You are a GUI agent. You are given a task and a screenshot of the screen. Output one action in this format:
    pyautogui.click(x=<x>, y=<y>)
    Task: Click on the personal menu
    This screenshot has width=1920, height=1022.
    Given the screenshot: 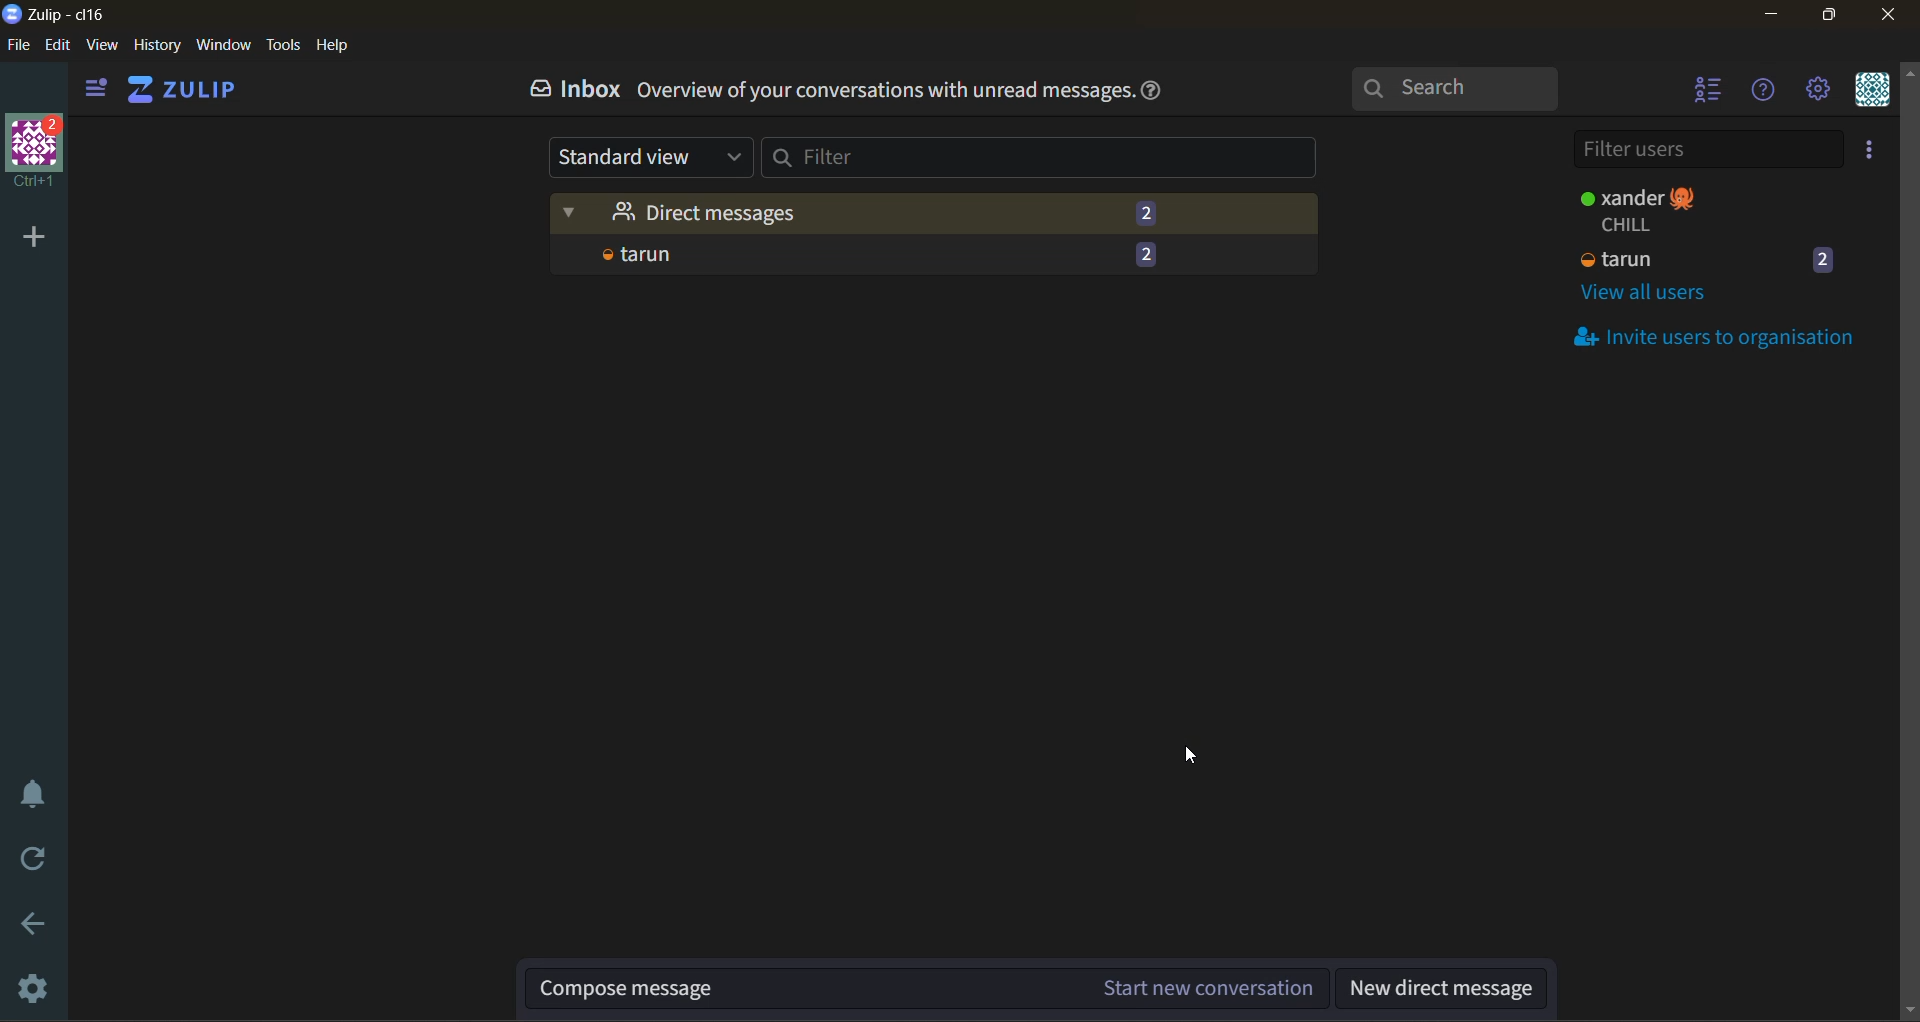 What is the action you would take?
    pyautogui.click(x=1872, y=93)
    